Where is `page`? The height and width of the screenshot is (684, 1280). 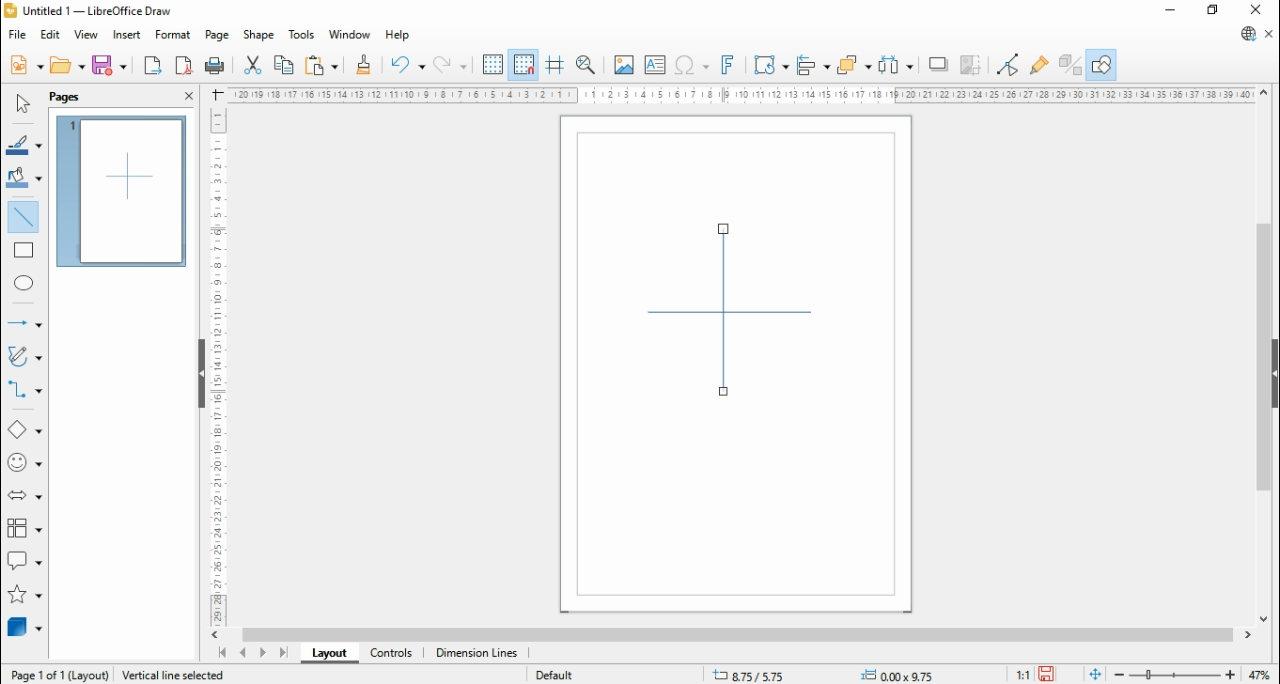
page is located at coordinates (215, 35).